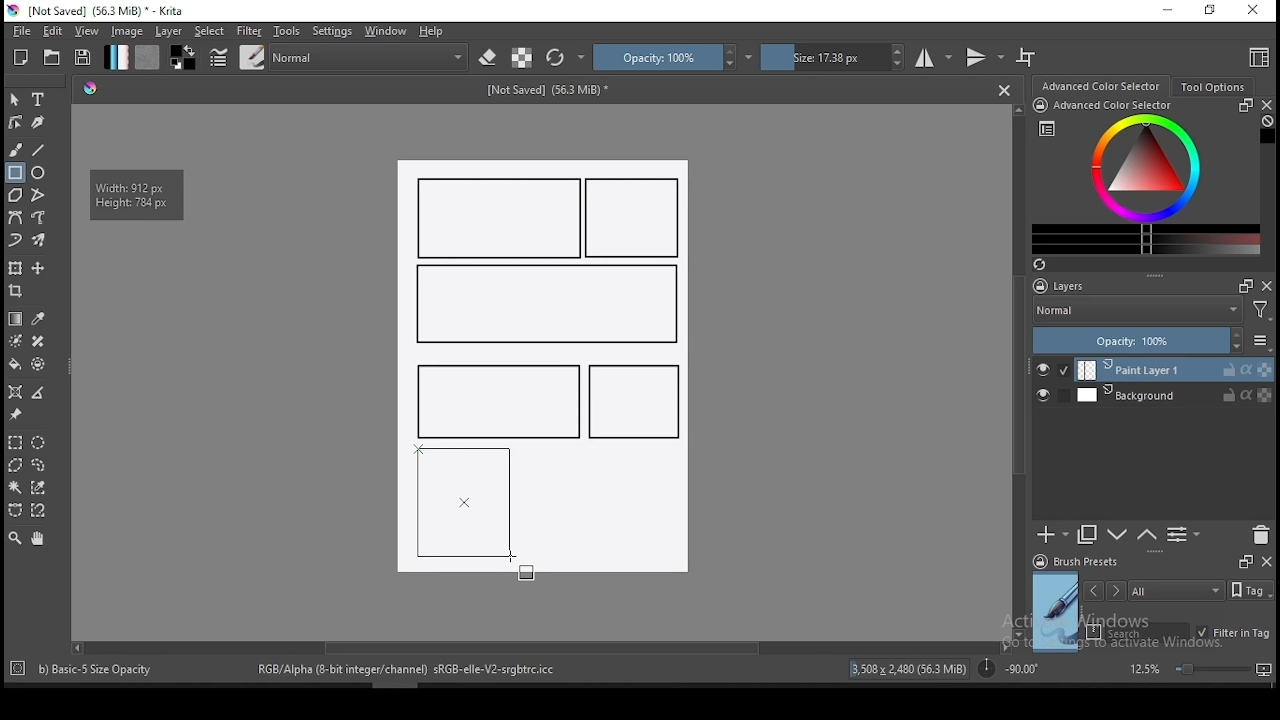 The height and width of the screenshot is (720, 1280). What do you see at coordinates (15, 241) in the screenshot?
I see `dynamic brush tool` at bounding box center [15, 241].